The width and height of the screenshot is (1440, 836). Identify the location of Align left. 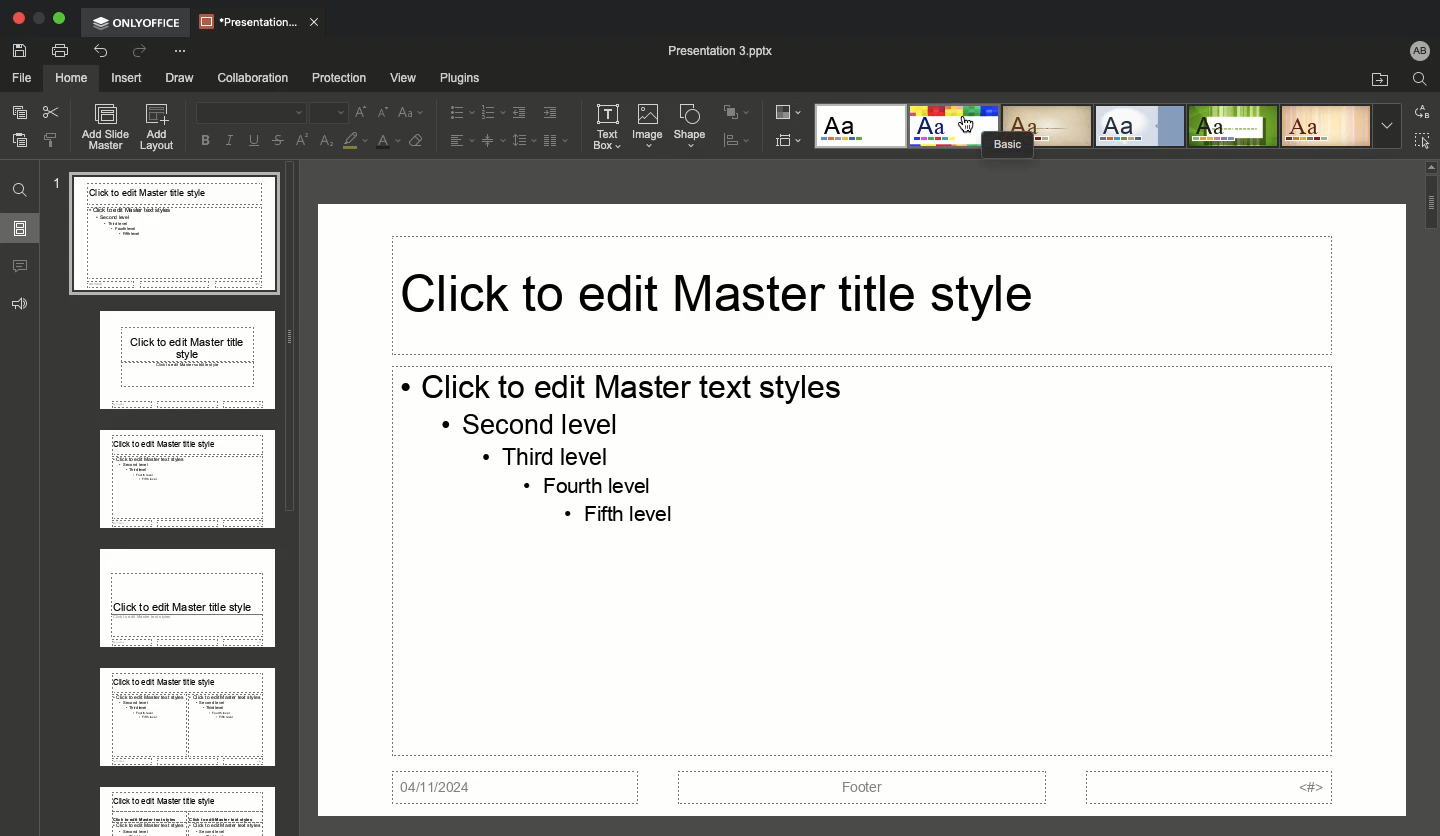
(460, 141).